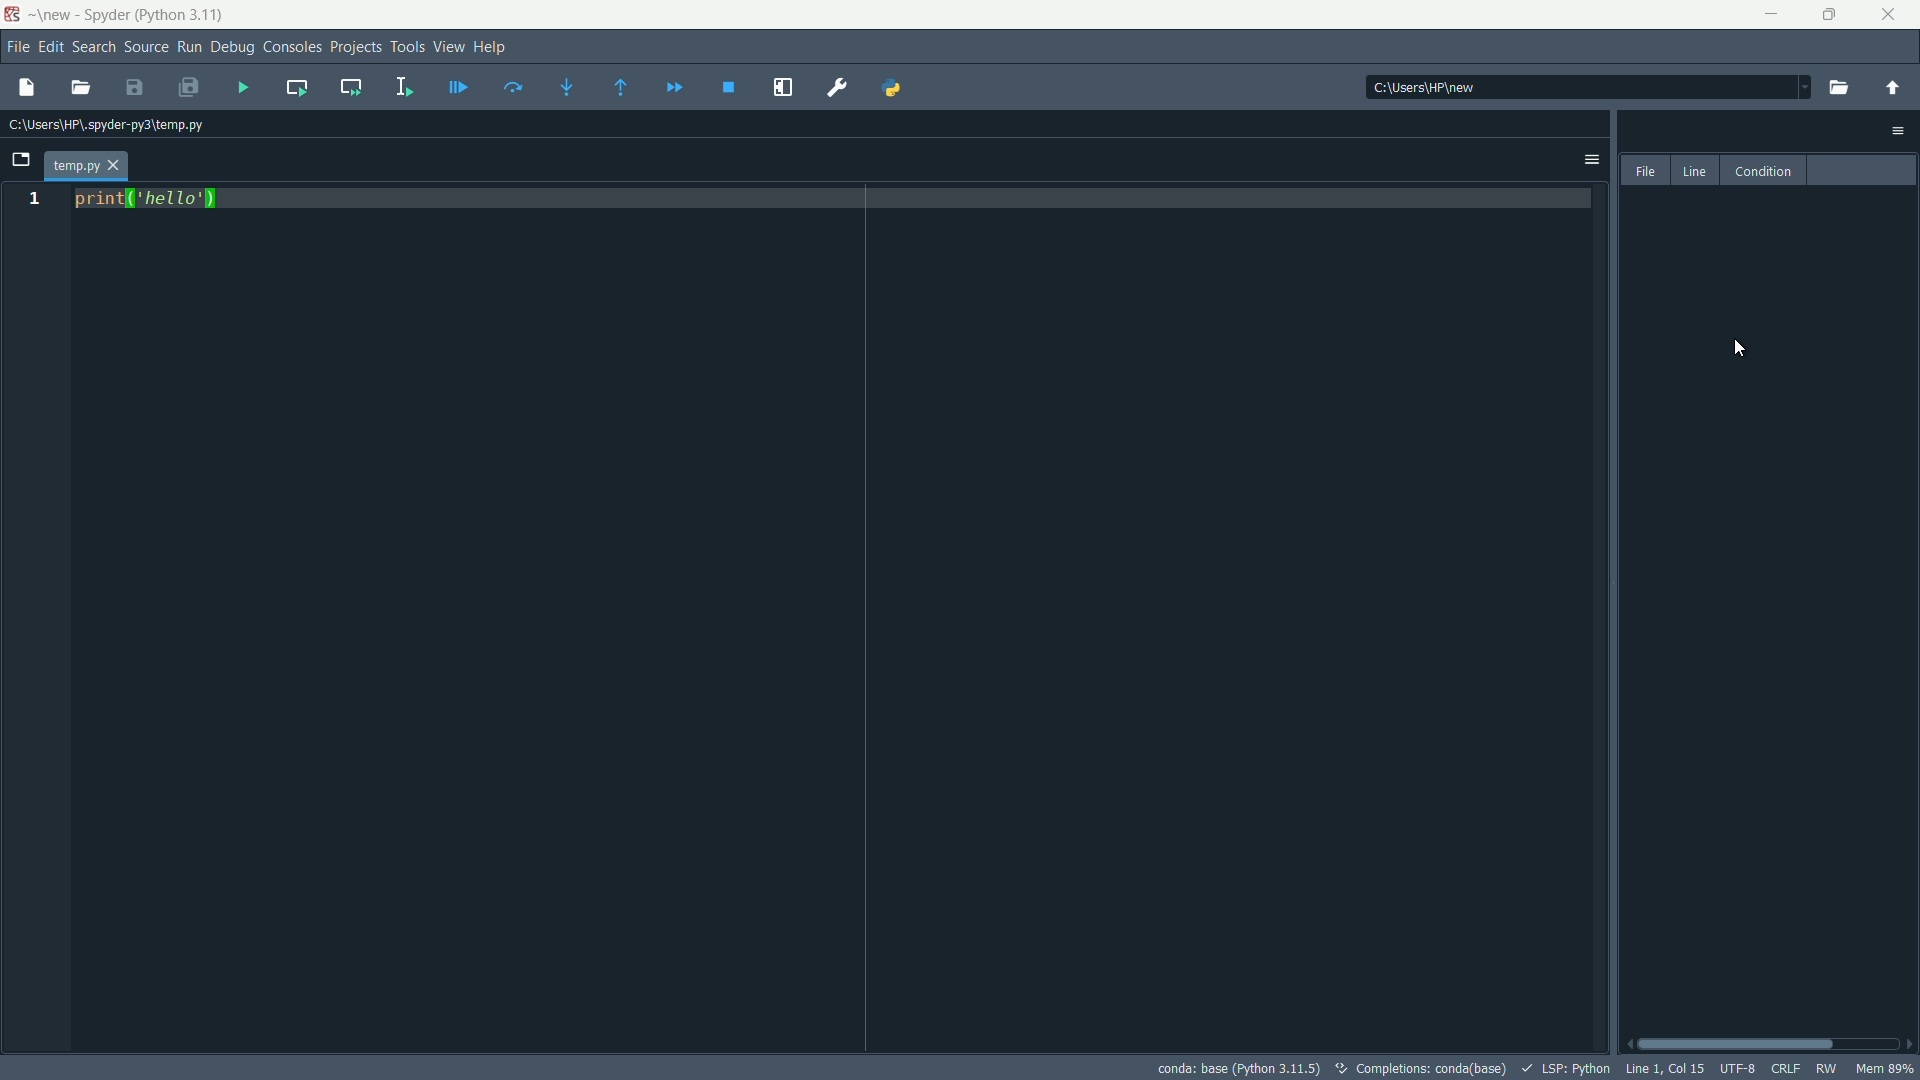 The image size is (1920, 1080). What do you see at coordinates (1423, 87) in the screenshot?
I see `c:\users\hp\new` at bounding box center [1423, 87].